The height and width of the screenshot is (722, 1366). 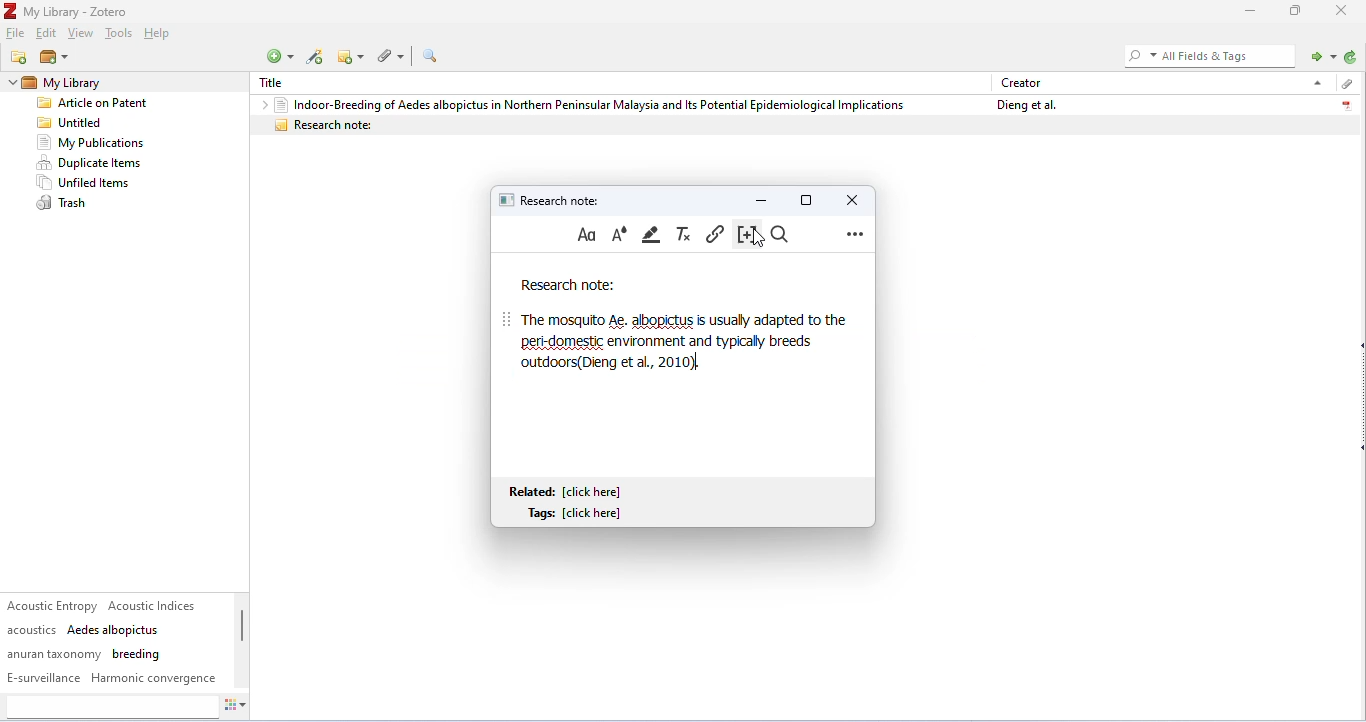 I want to click on my library, so click(x=94, y=83).